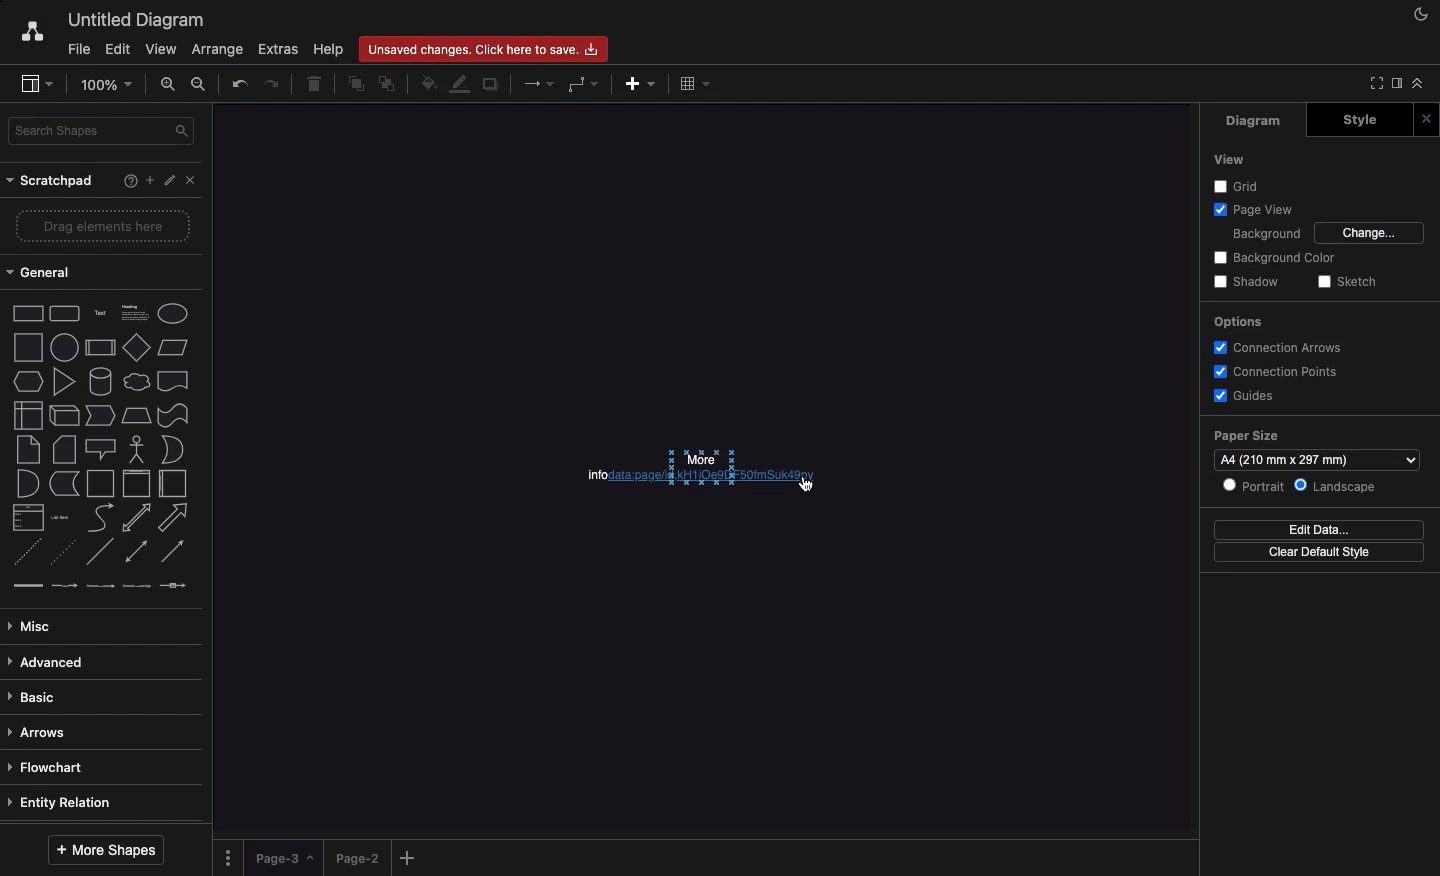 This screenshot has height=876, width=1440. Describe the element at coordinates (173, 483) in the screenshot. I see `horizontal container` at that location.